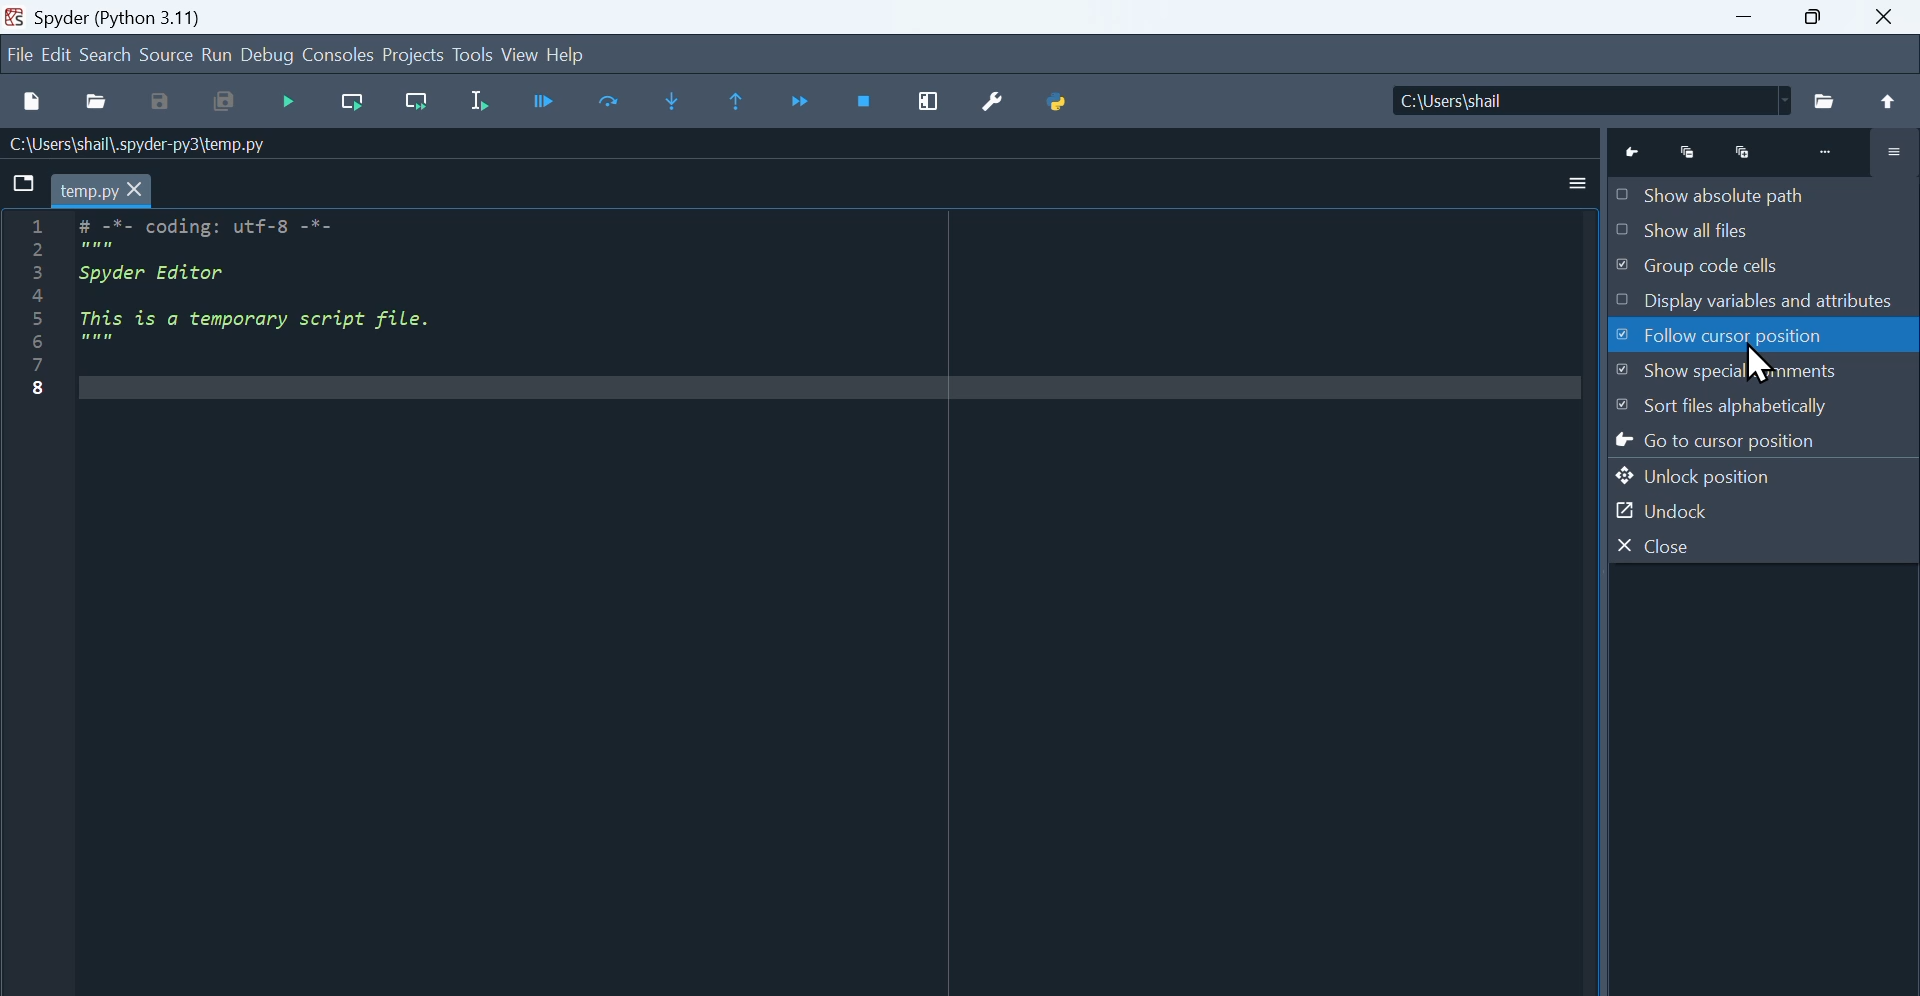 The height and width of the screenshot is (996, 1920). Describe the element at coordinates (1557, 183) in the screenshot. I see `More options` at that location.